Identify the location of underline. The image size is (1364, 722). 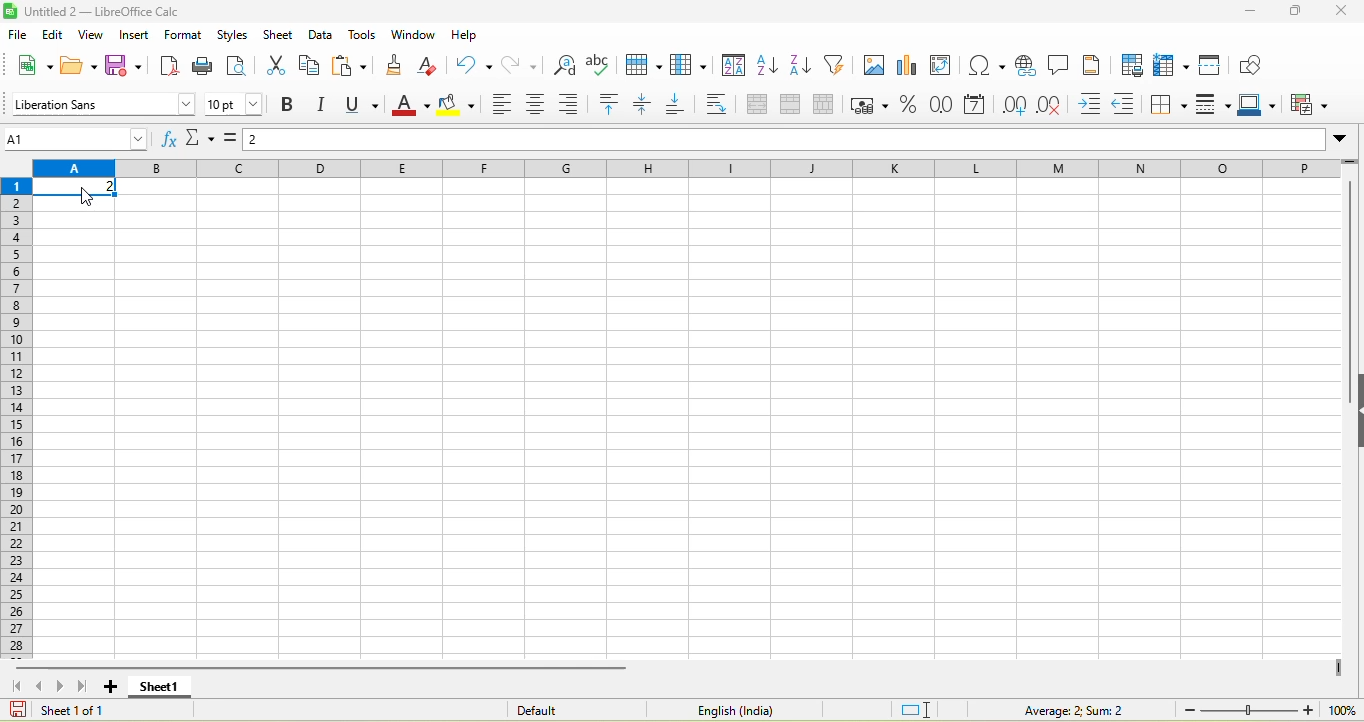
(370, 105).